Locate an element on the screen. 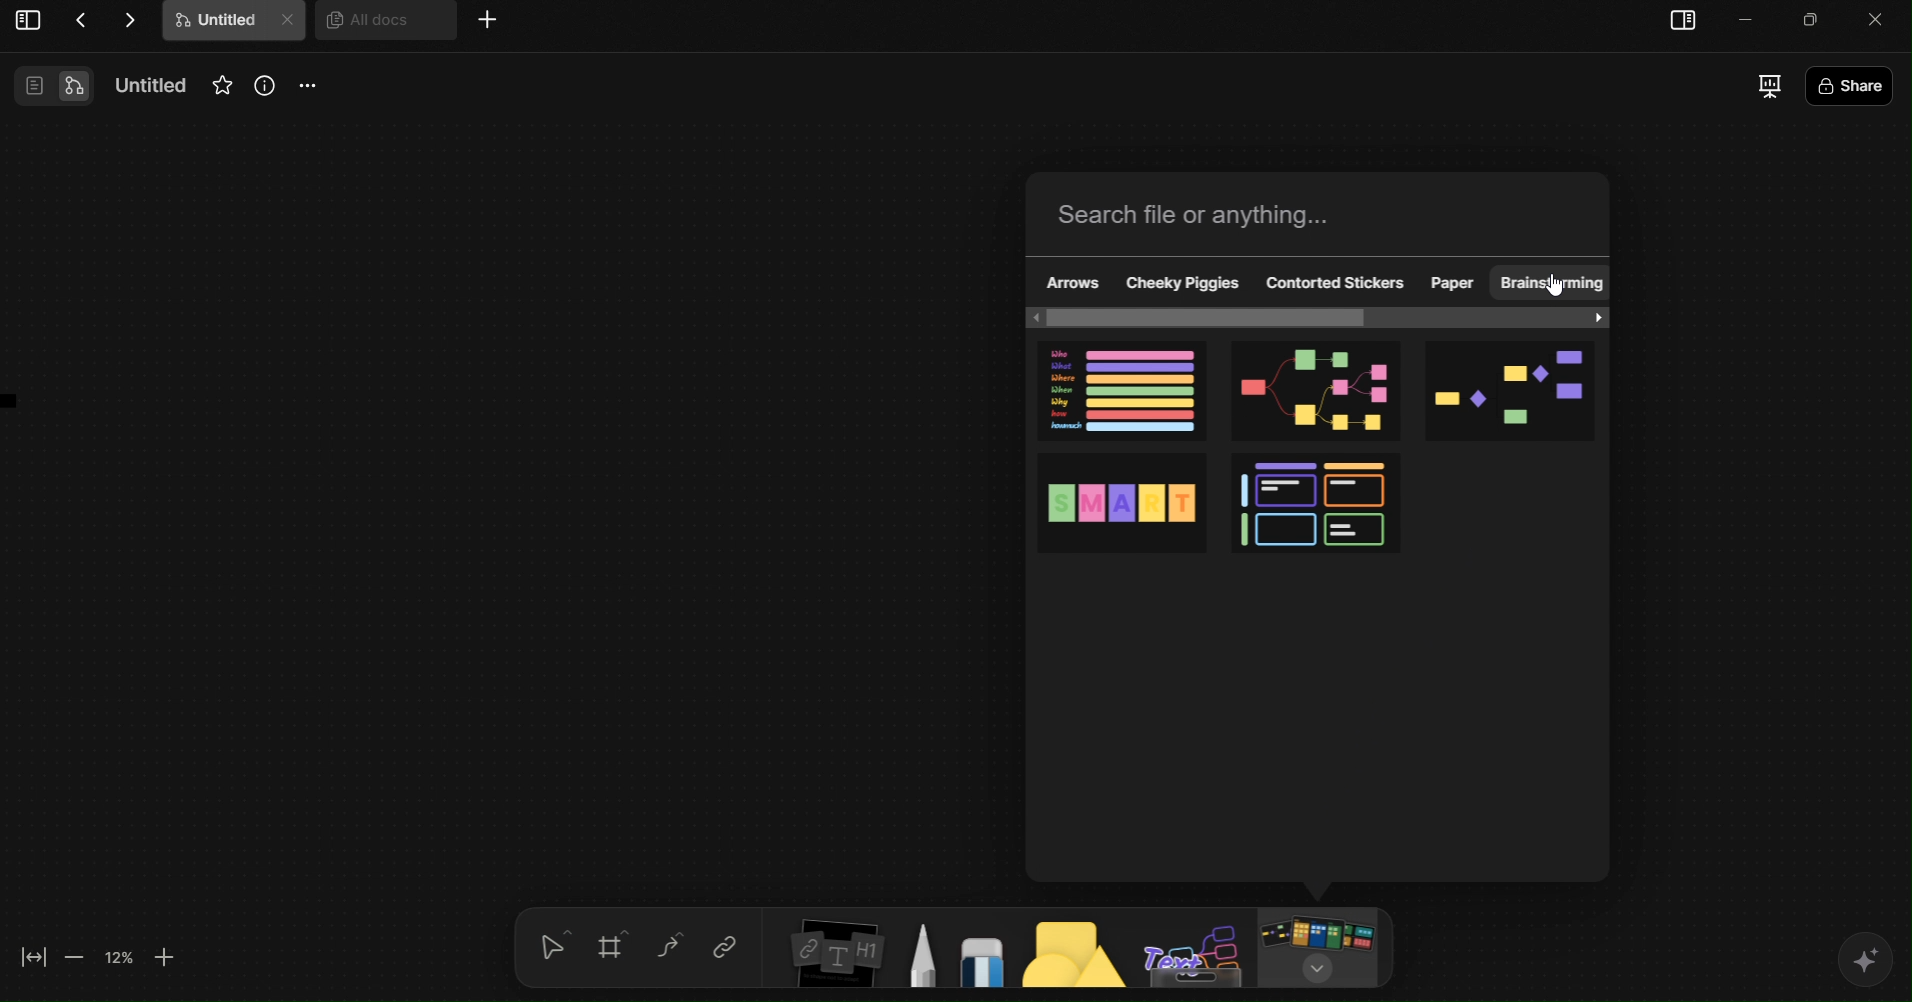 This screenshot has height=1002, width=1912. Curve Tool is located at coordinates (668, 947).